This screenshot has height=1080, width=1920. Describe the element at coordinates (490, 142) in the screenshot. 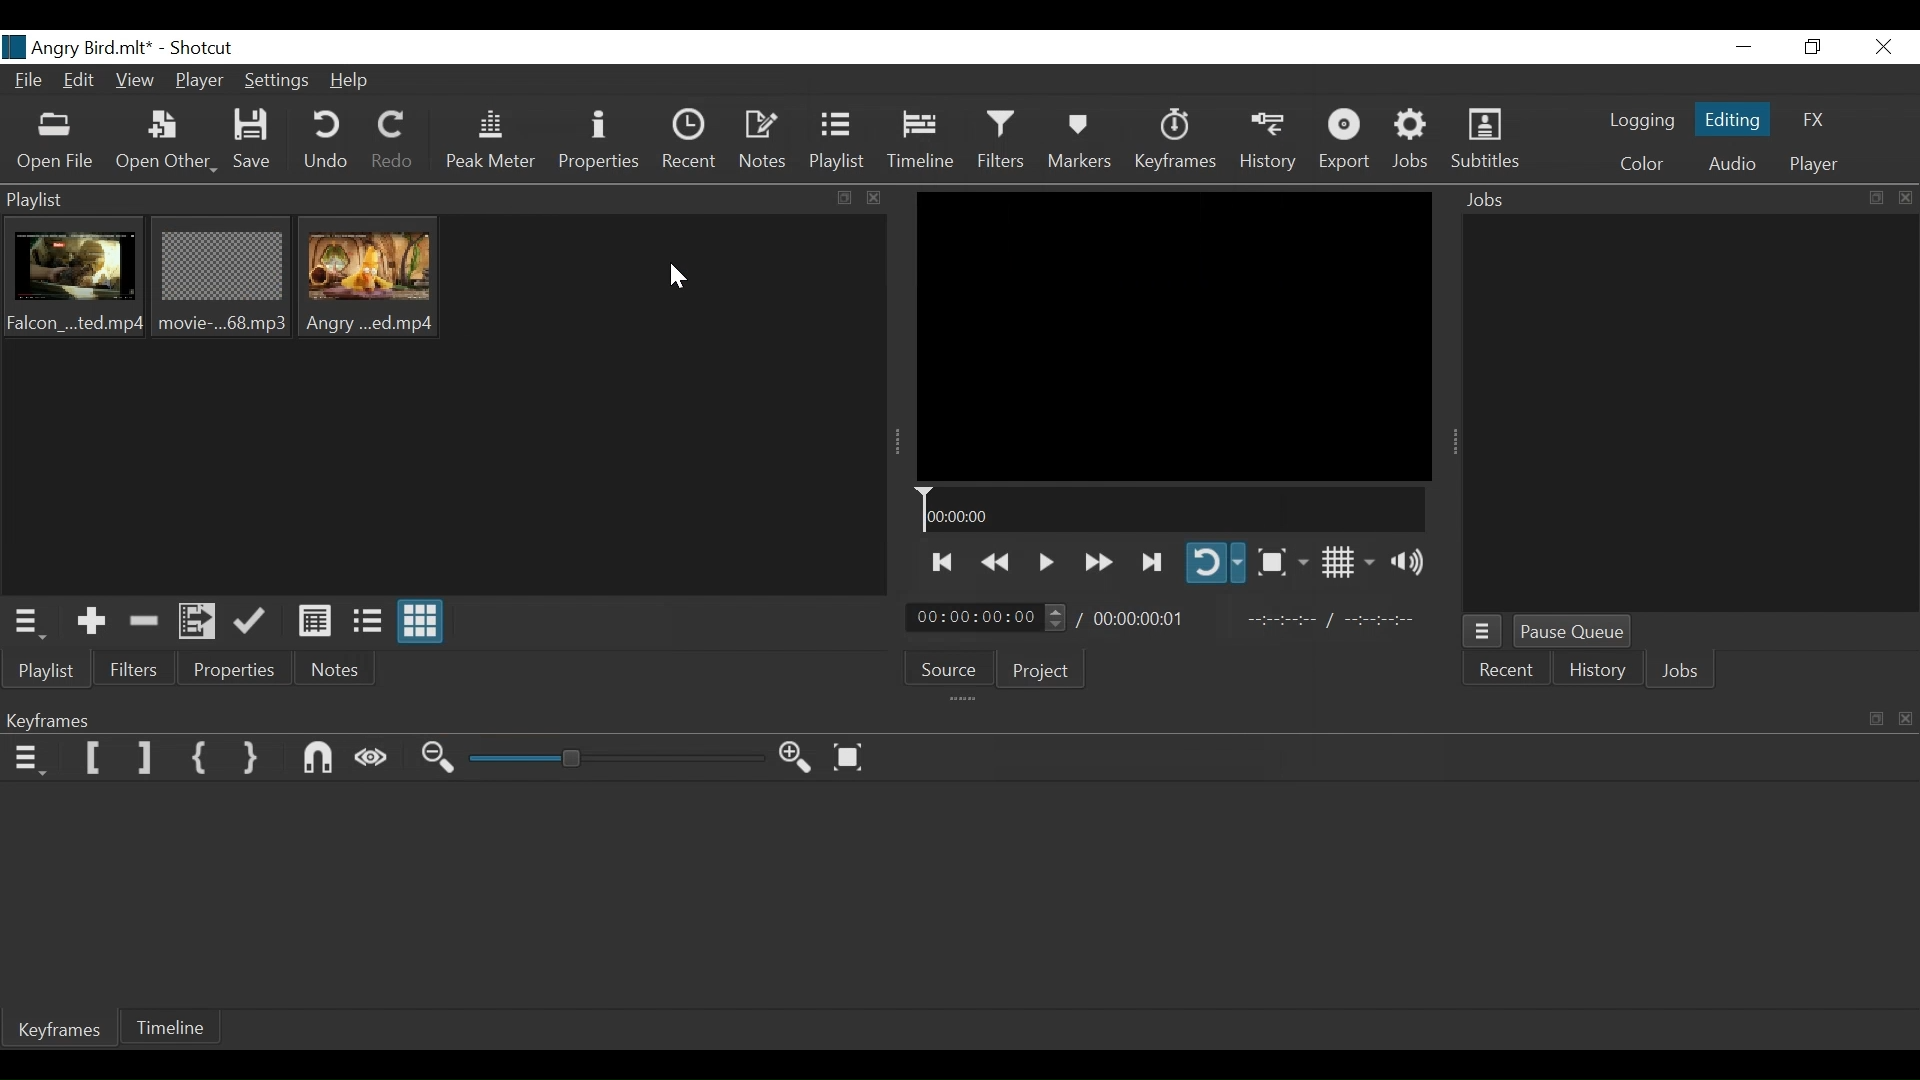

I see `Peak Meter` at that location.